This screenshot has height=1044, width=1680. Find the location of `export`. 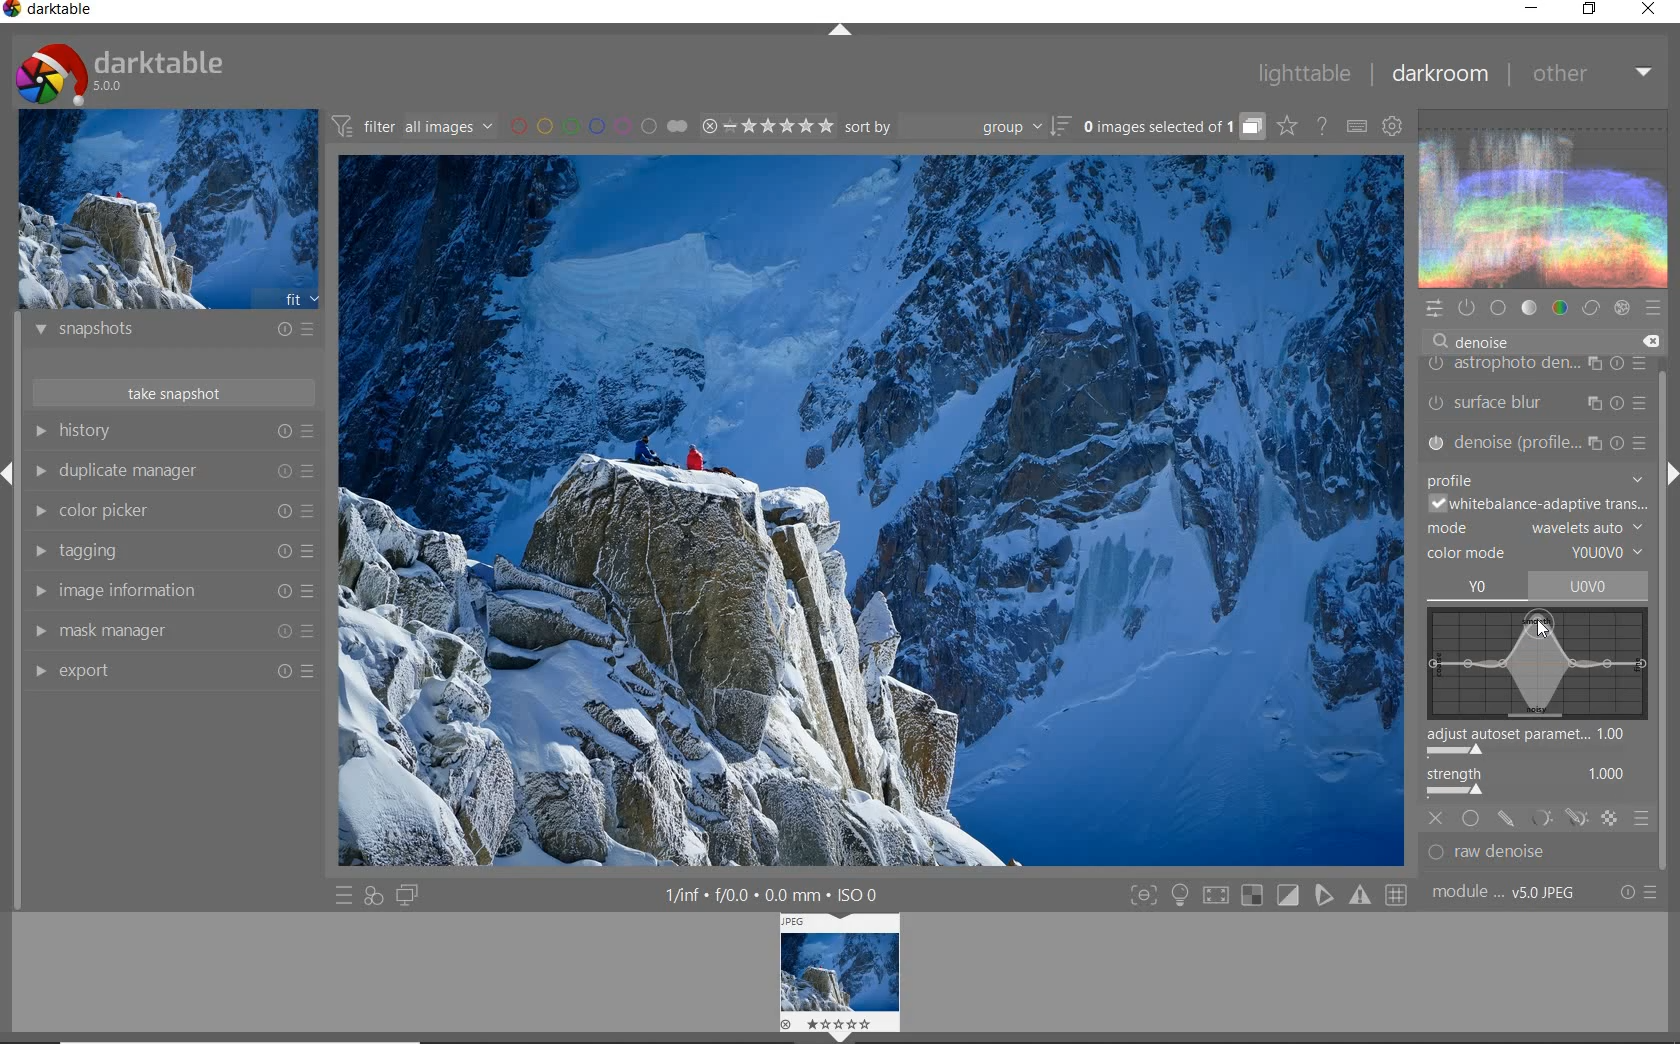

export is located at coordinates (170, 670).